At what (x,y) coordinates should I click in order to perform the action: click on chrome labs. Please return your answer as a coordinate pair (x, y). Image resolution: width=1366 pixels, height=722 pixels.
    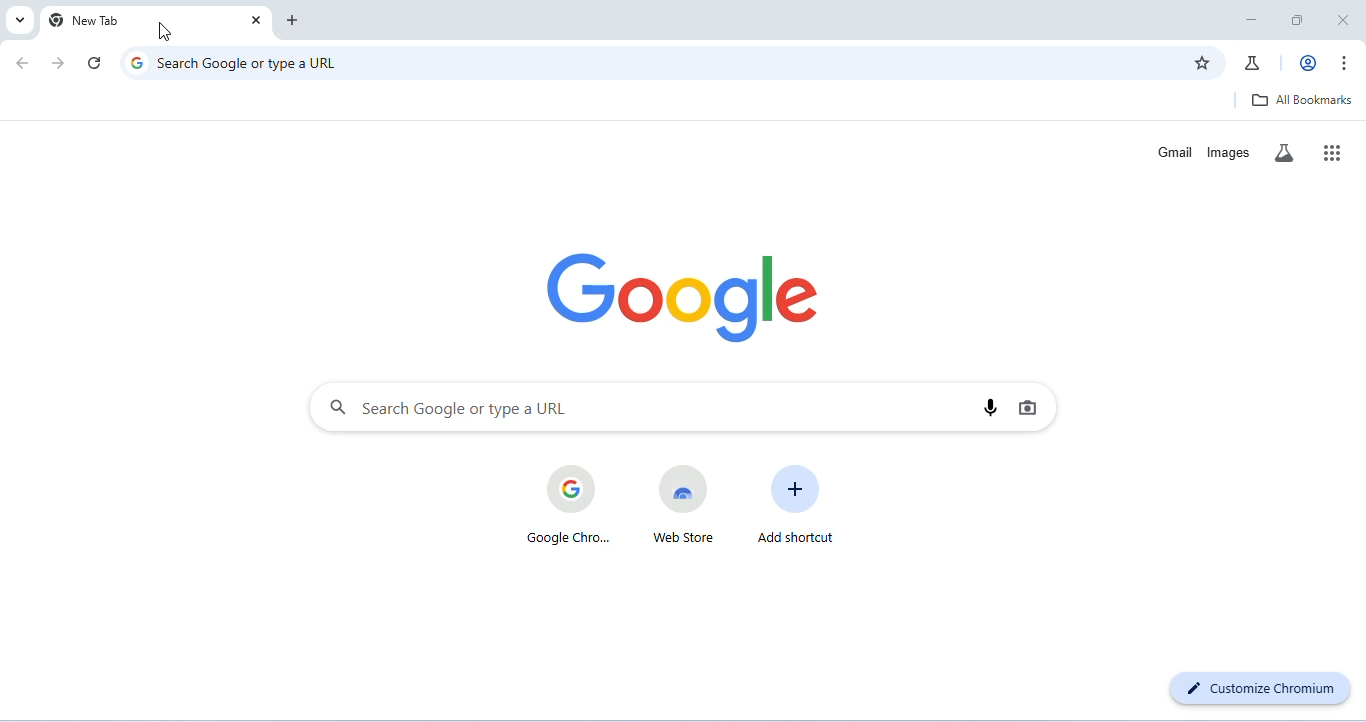
    Looking at the image, I should click on (1257, 61).